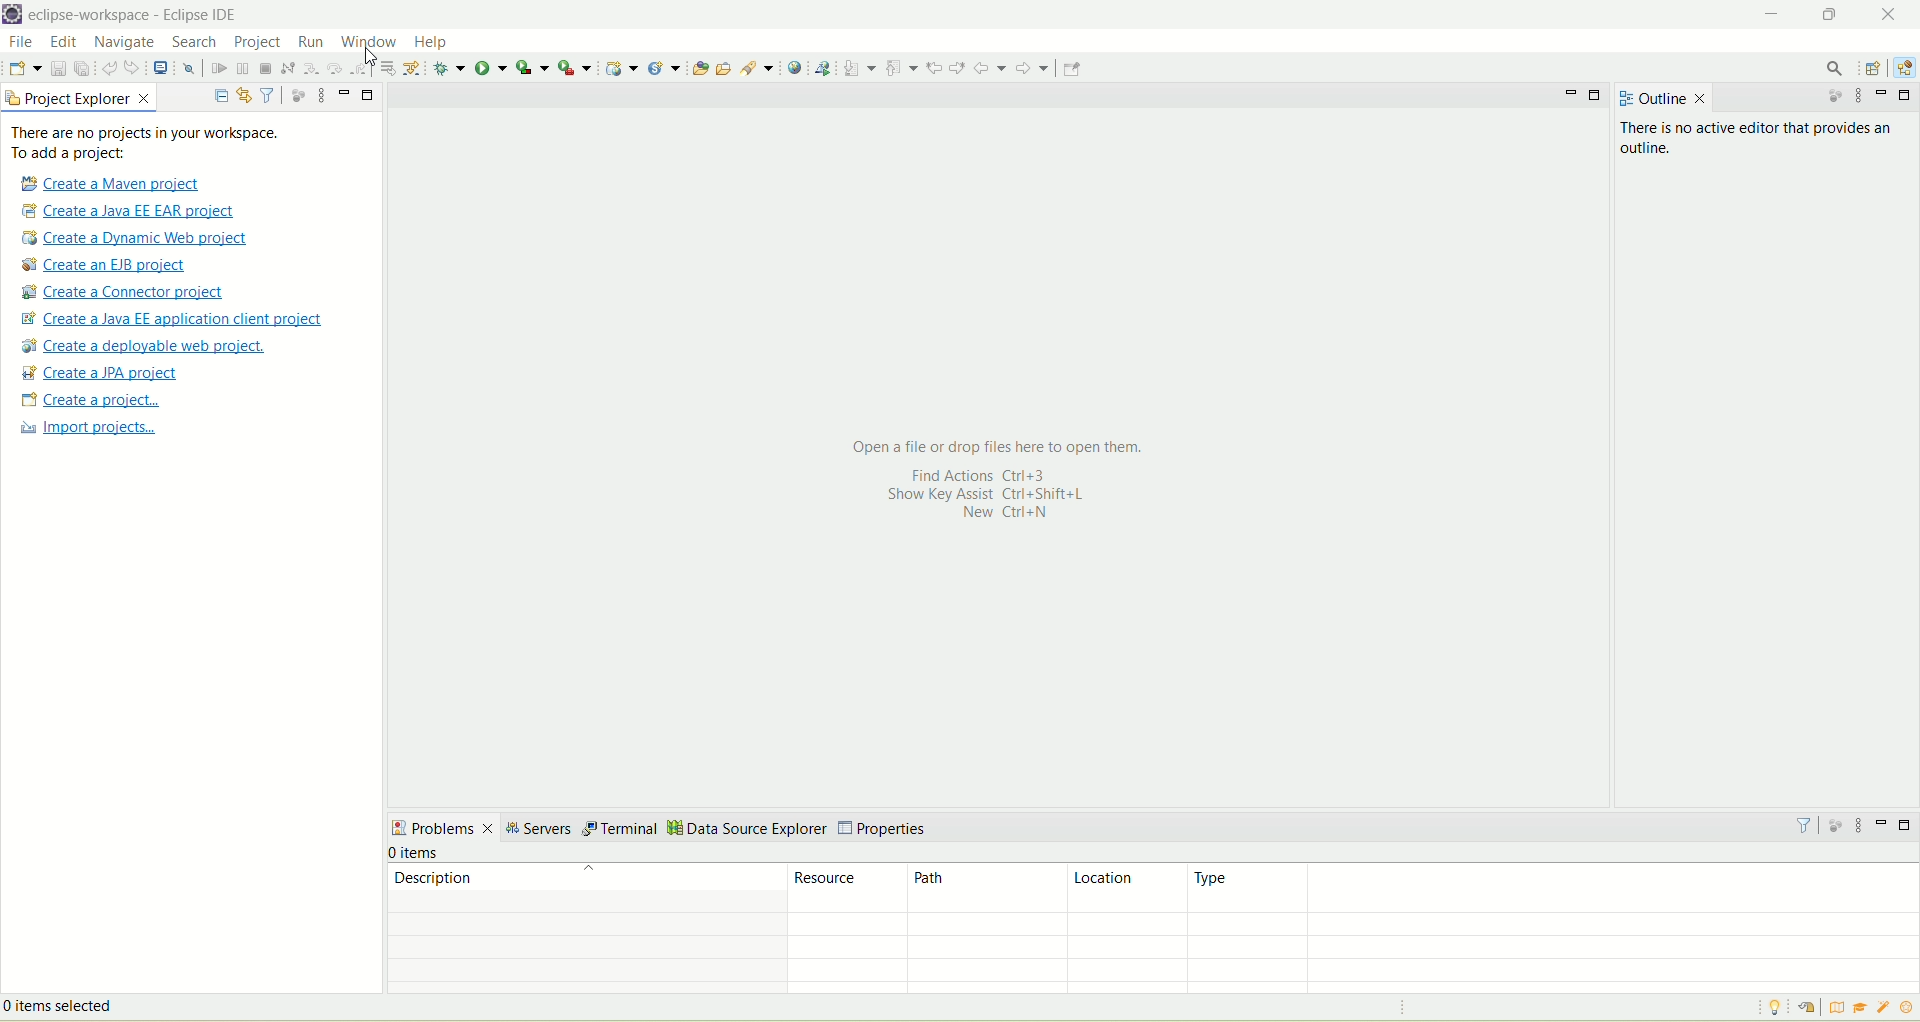 This screenshot has width=1920, height=1022. What do you see at coordinates (1598, 94) in the screenshot?
I see `maximize` at bounding box center [1598, 94].